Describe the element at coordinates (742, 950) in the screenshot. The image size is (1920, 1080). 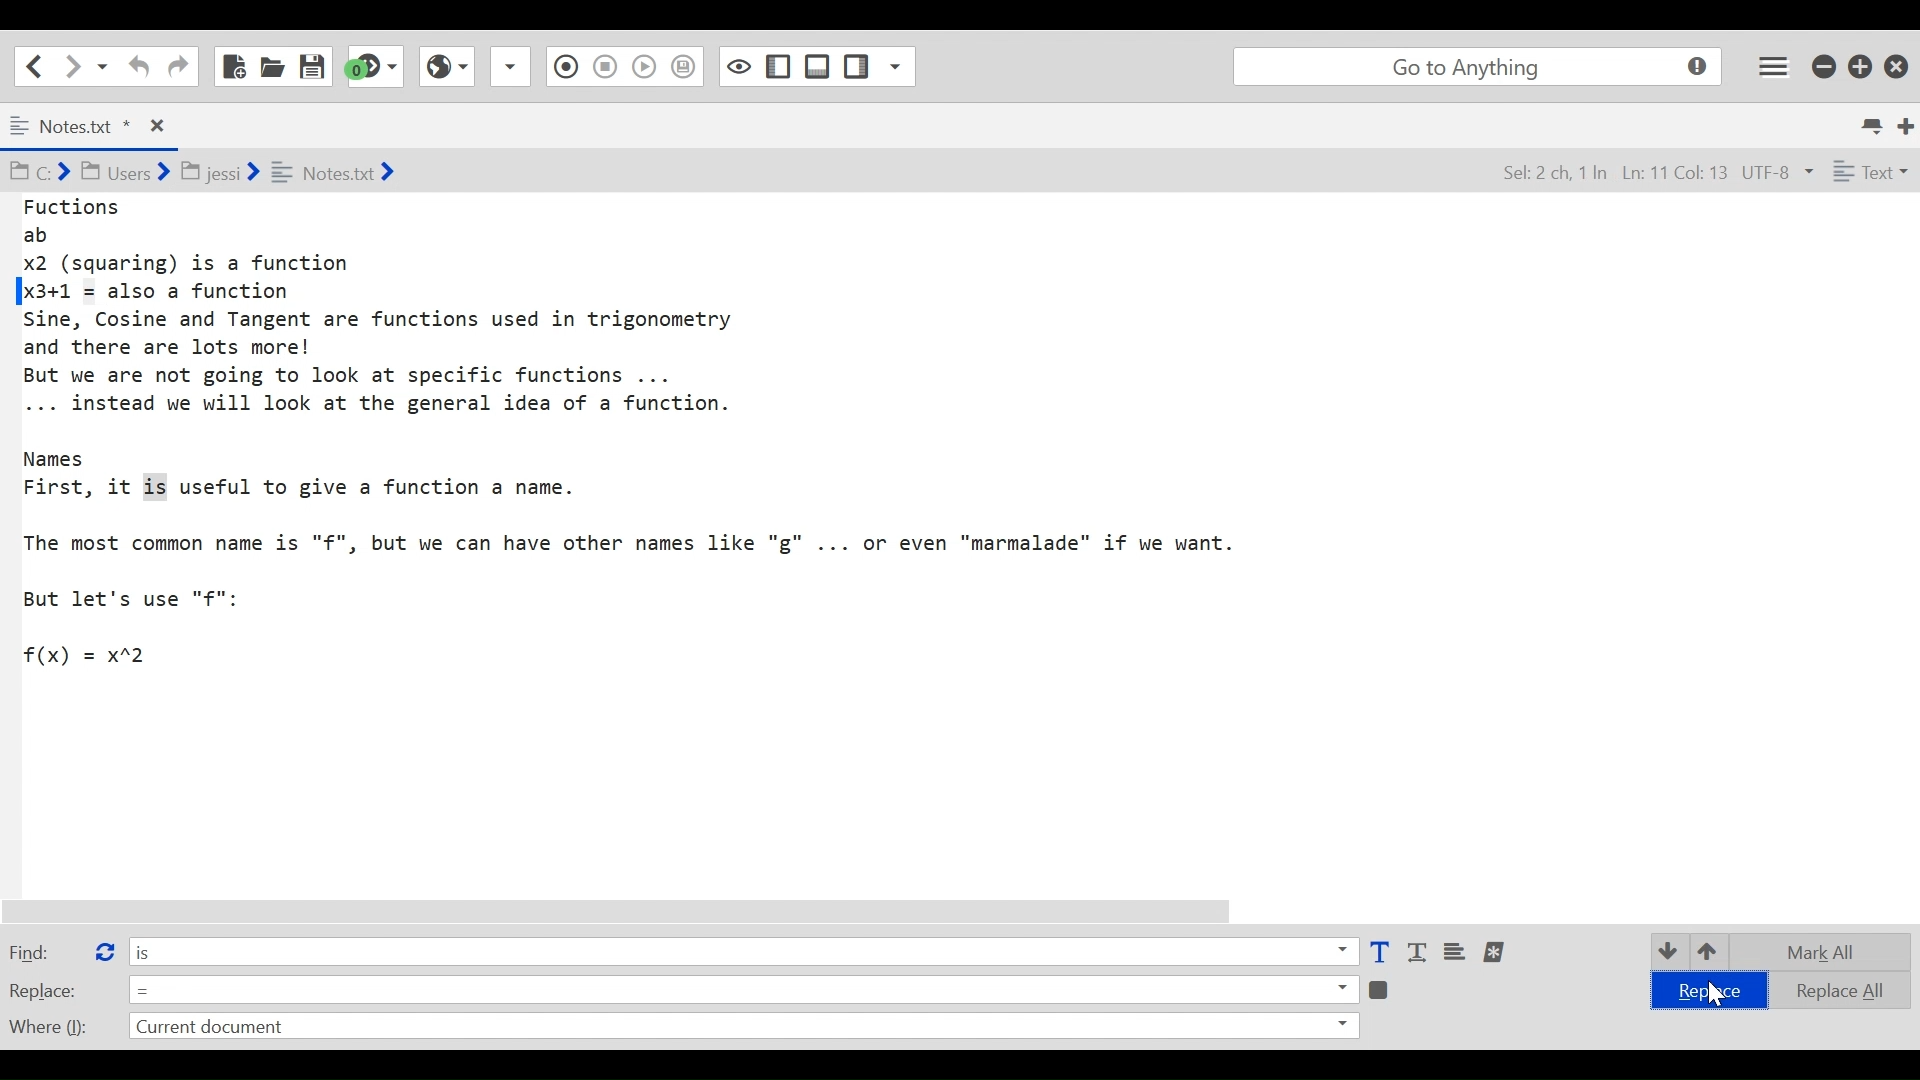
I see `is` at that location.